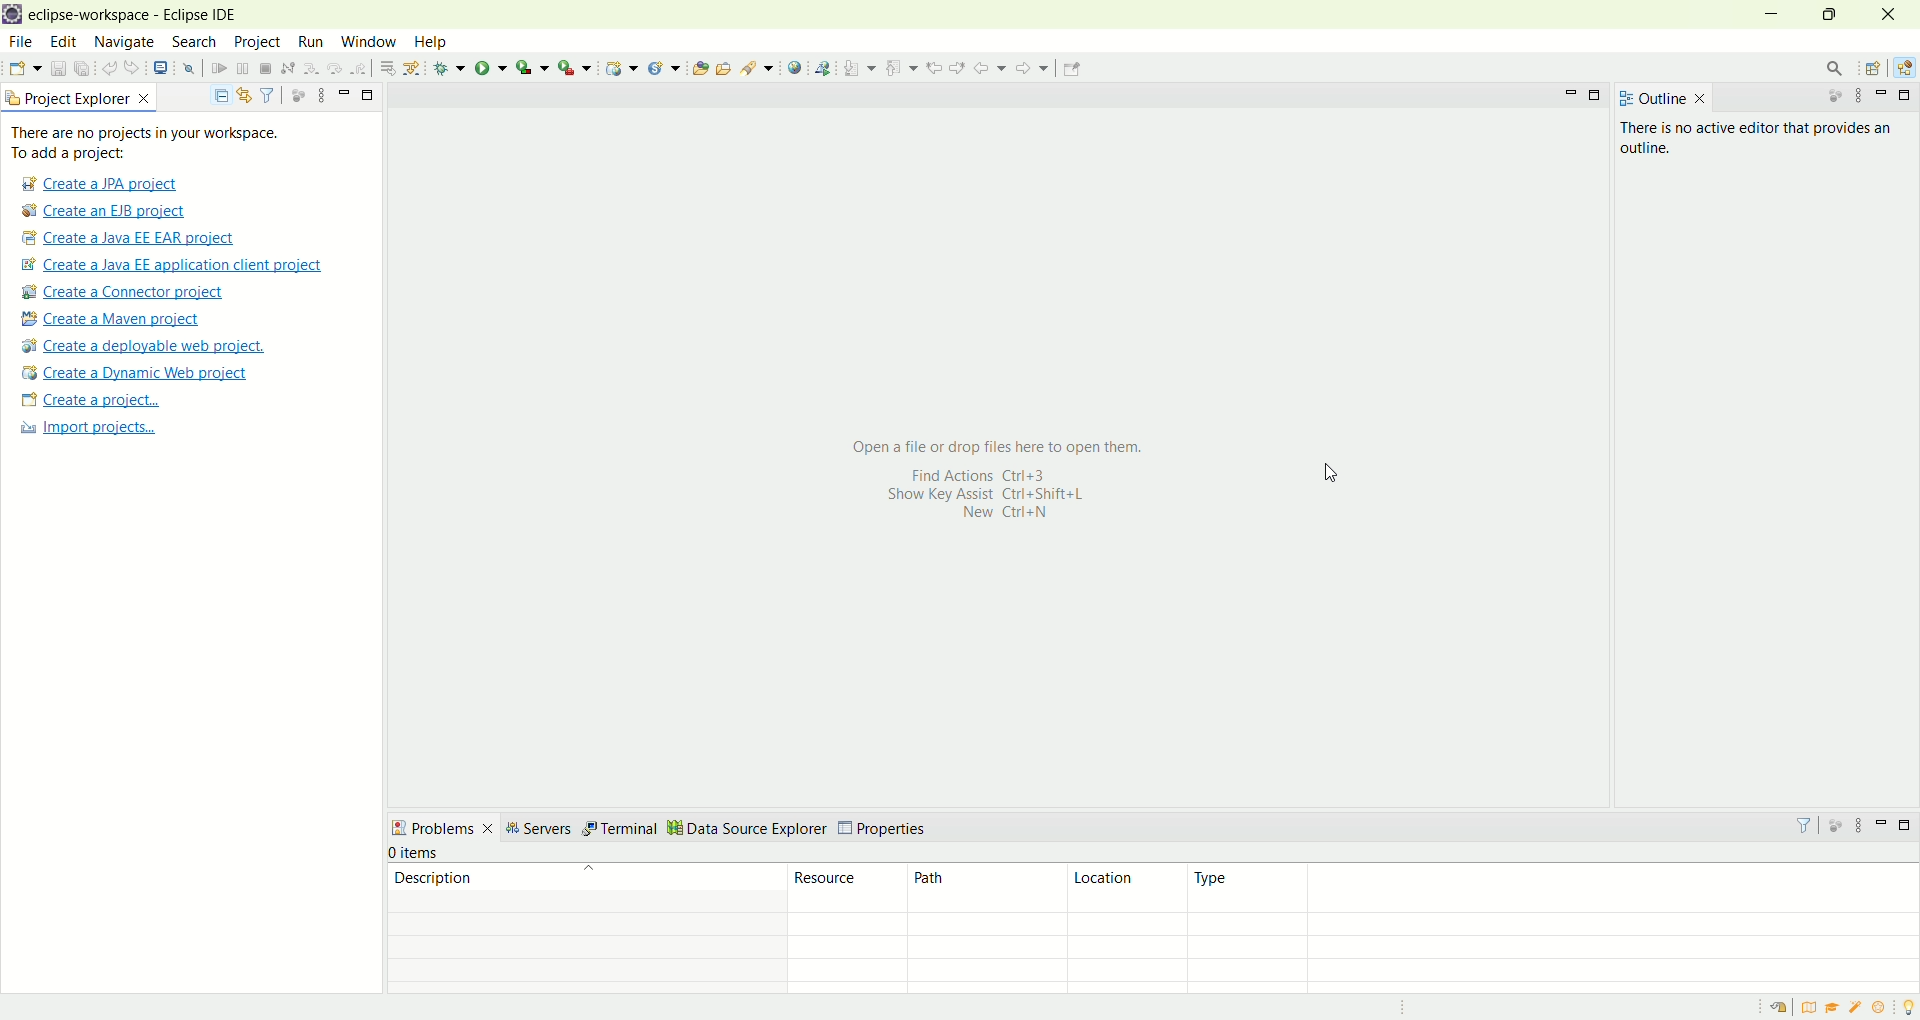  Describe the element at coordinates (1032, 66) in the screenshot. I see `forward` at that location.